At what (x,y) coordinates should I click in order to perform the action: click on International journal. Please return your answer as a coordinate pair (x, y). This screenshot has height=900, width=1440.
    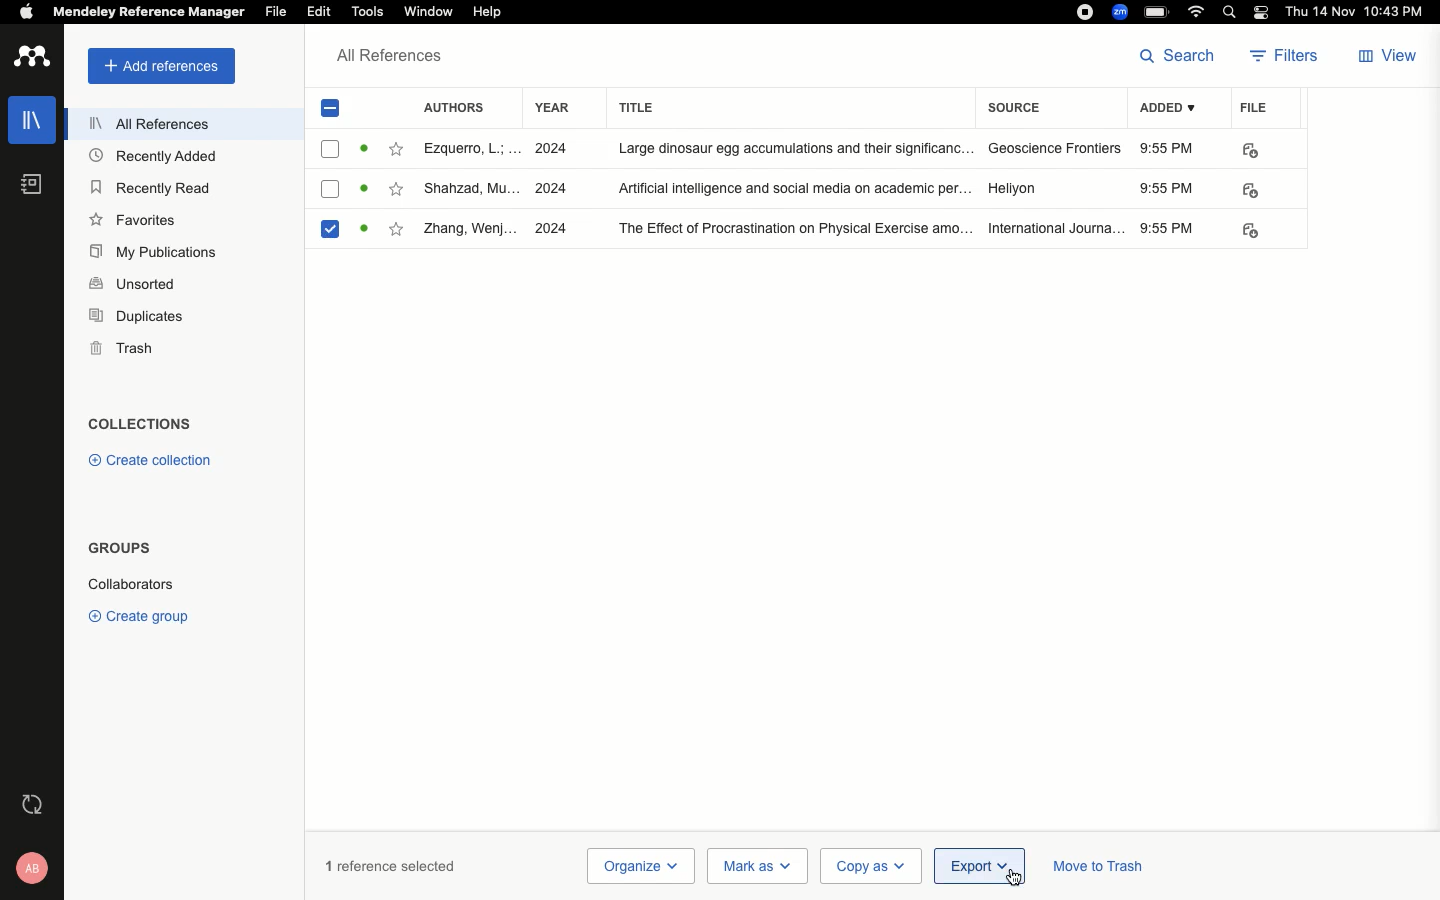
    Looking at the image, I should click on (1056, 228).